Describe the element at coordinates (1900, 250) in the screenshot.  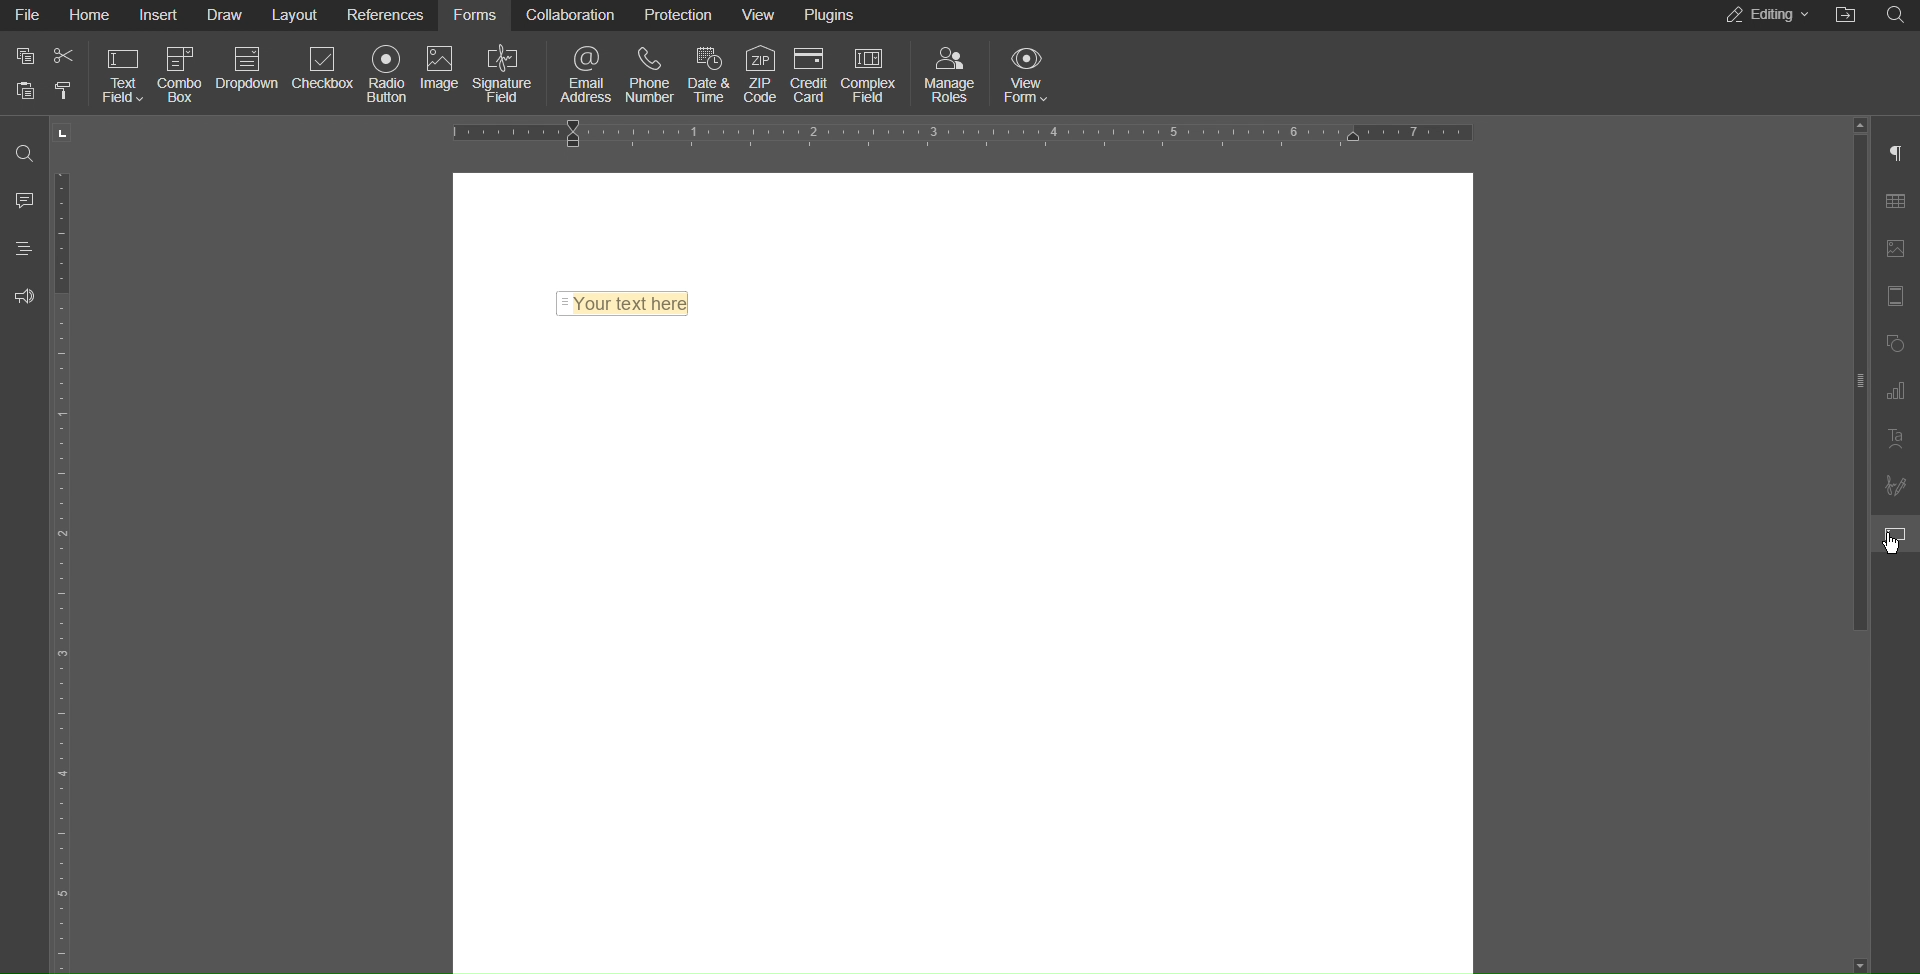
I see `Image Settings` at that location.